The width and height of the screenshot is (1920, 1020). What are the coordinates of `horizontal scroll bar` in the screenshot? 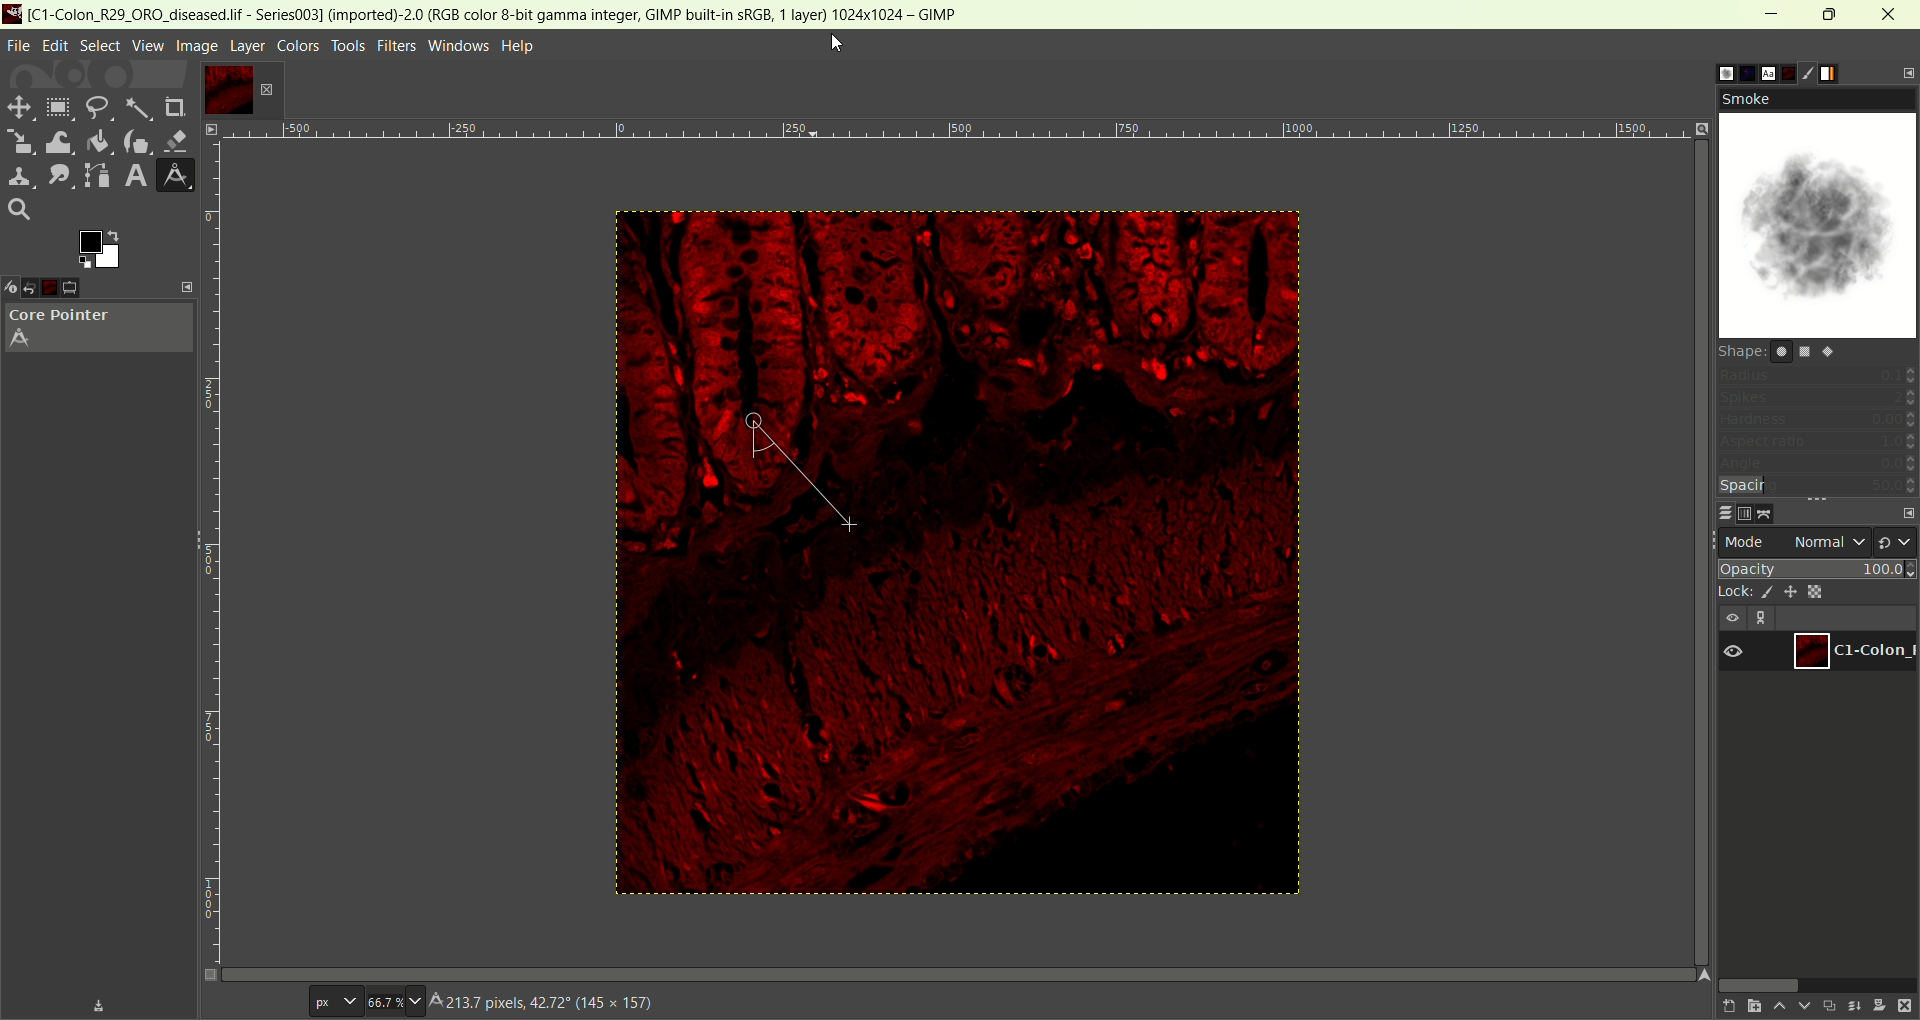 It's located at (1815, 983).